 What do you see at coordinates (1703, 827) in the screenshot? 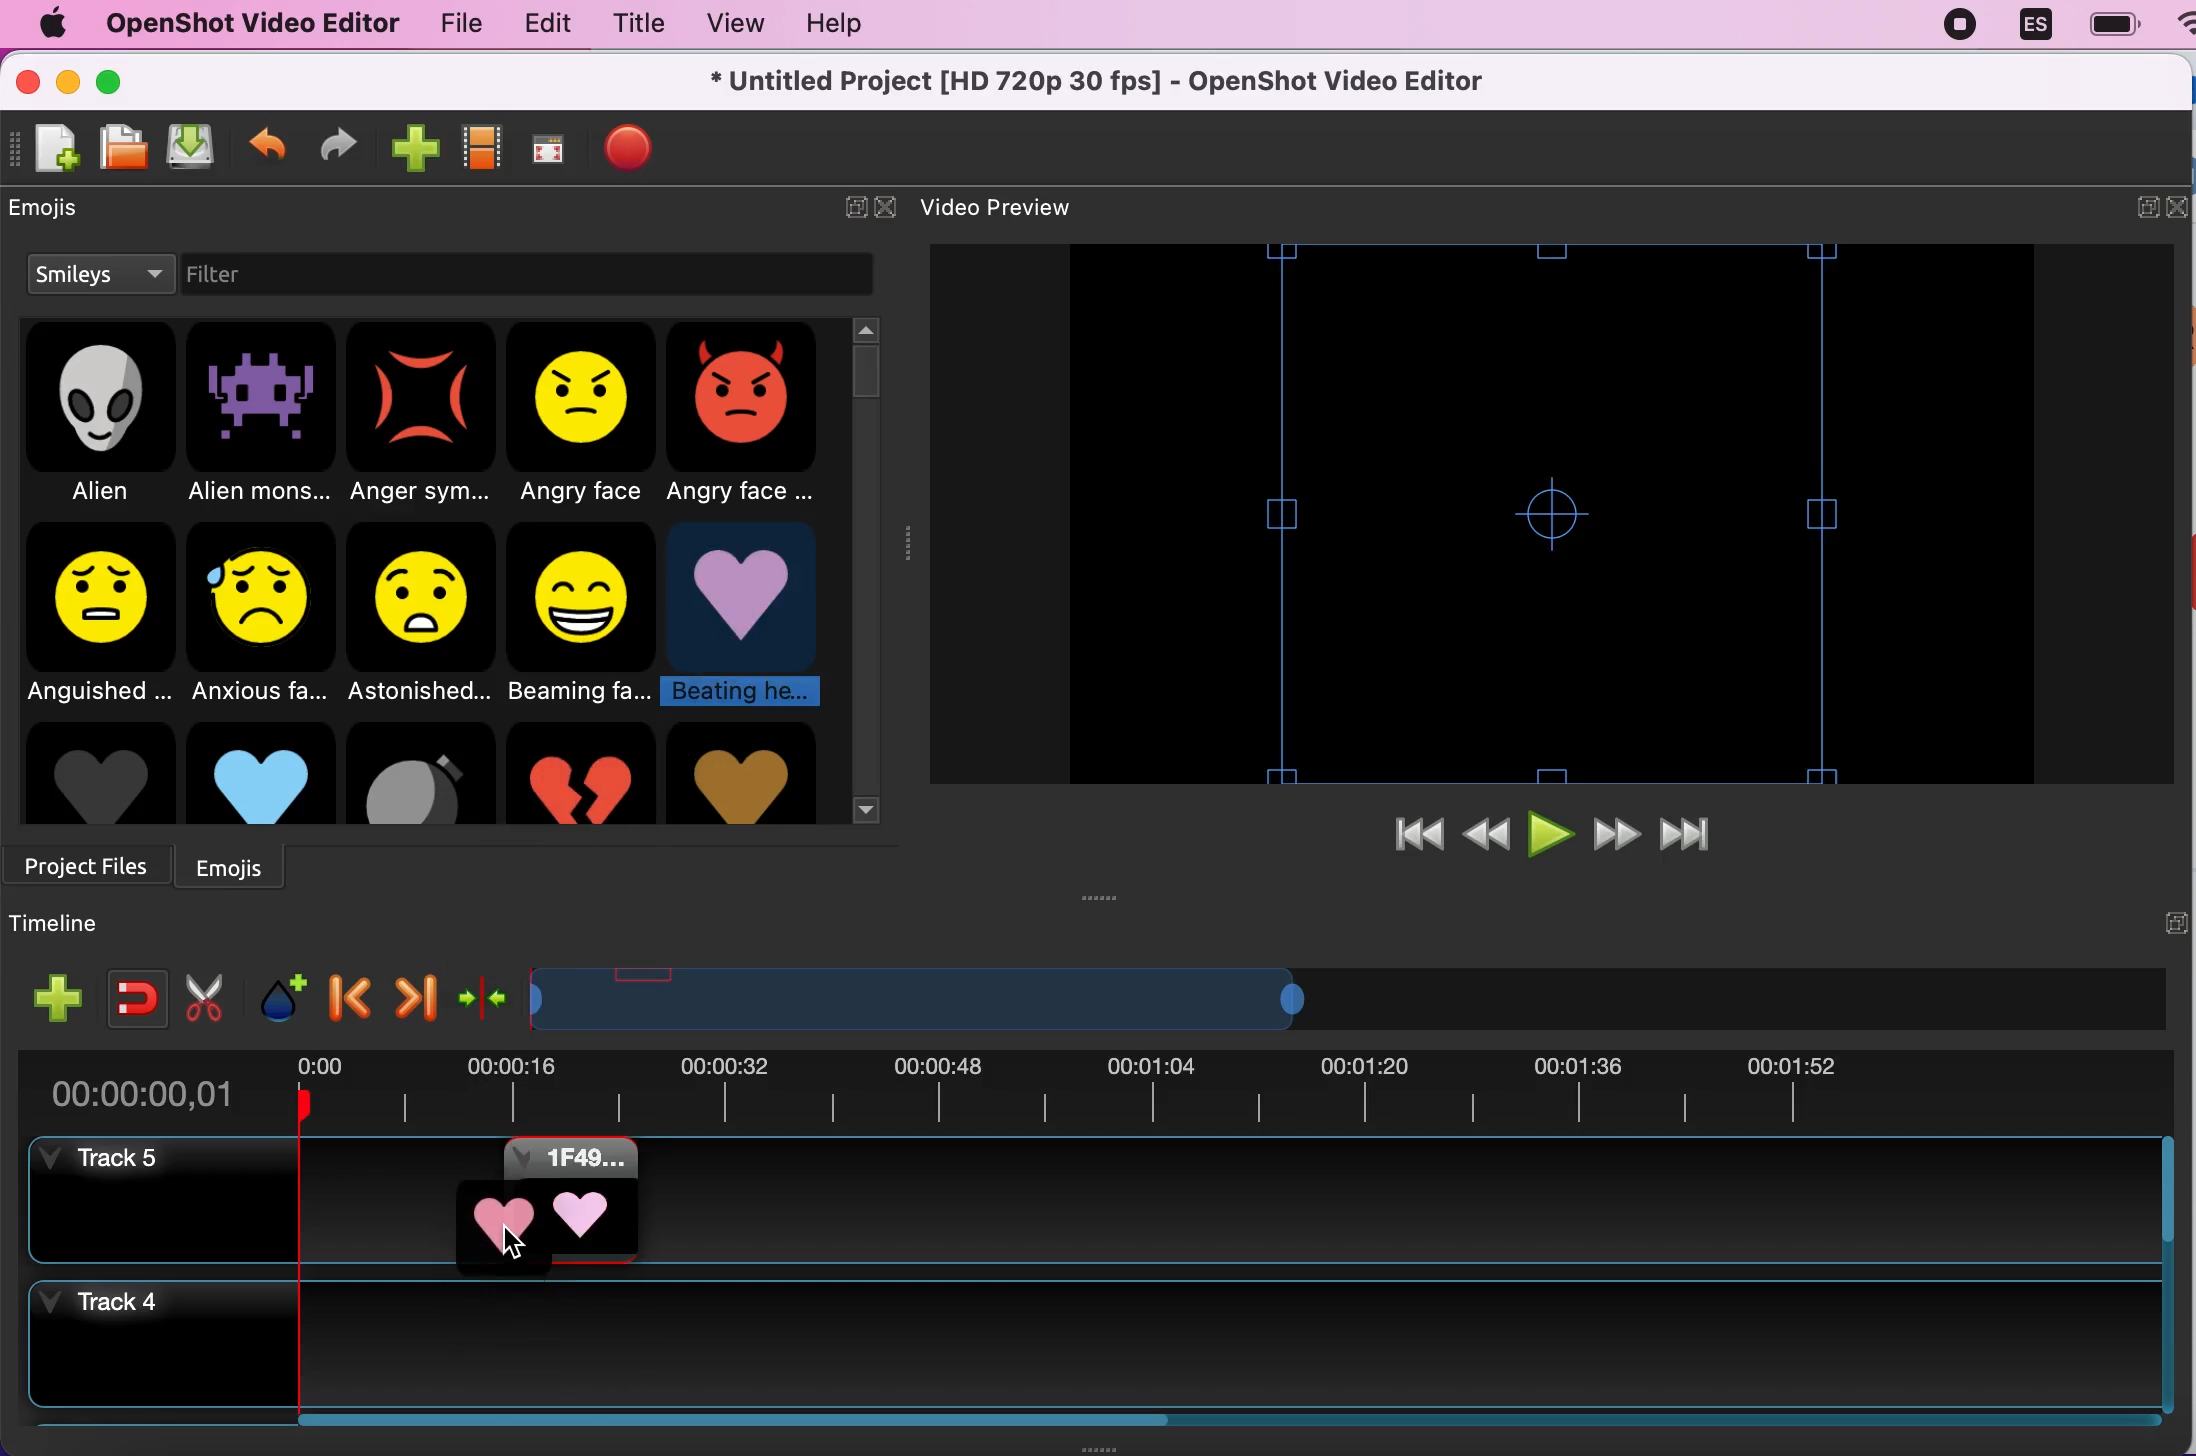
I see `jump to end` at bounding box center [1703, 827].